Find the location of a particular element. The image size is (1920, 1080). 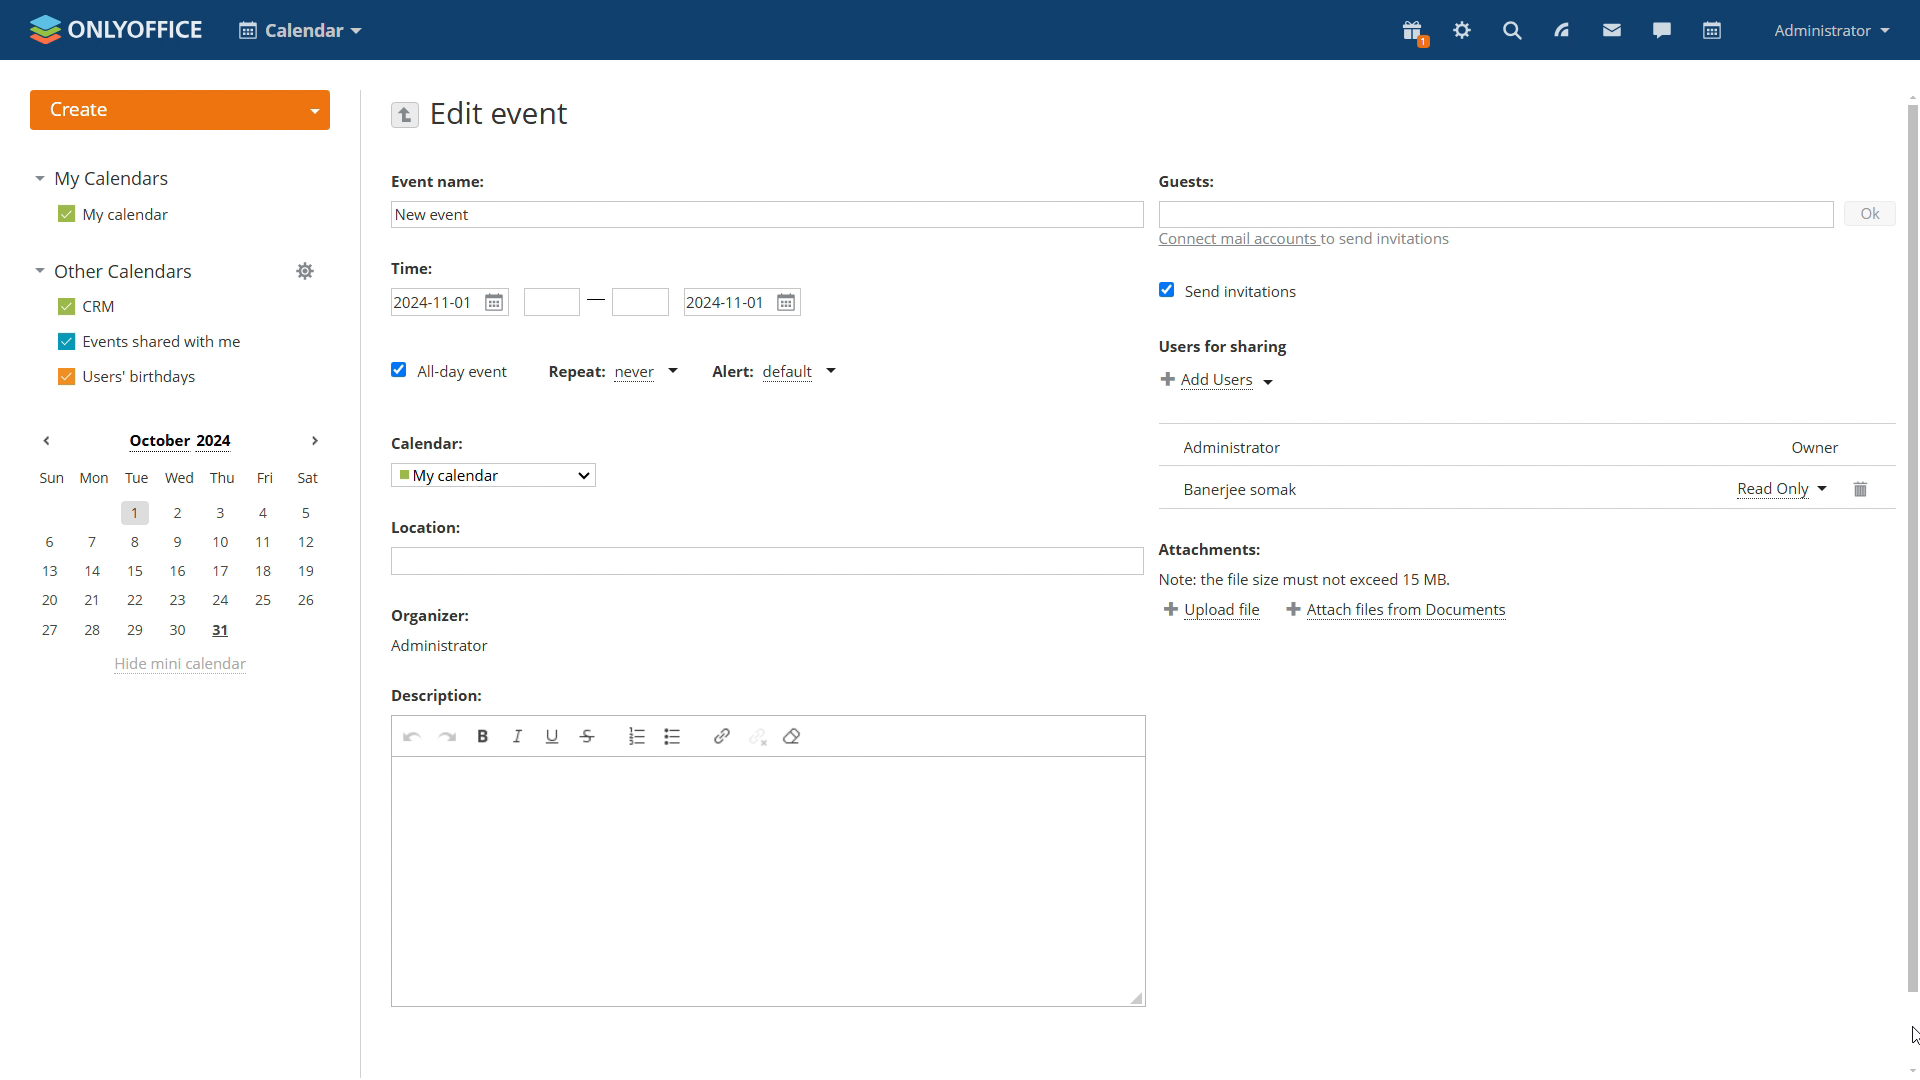

administrator is located at coordinates (1832, 30).